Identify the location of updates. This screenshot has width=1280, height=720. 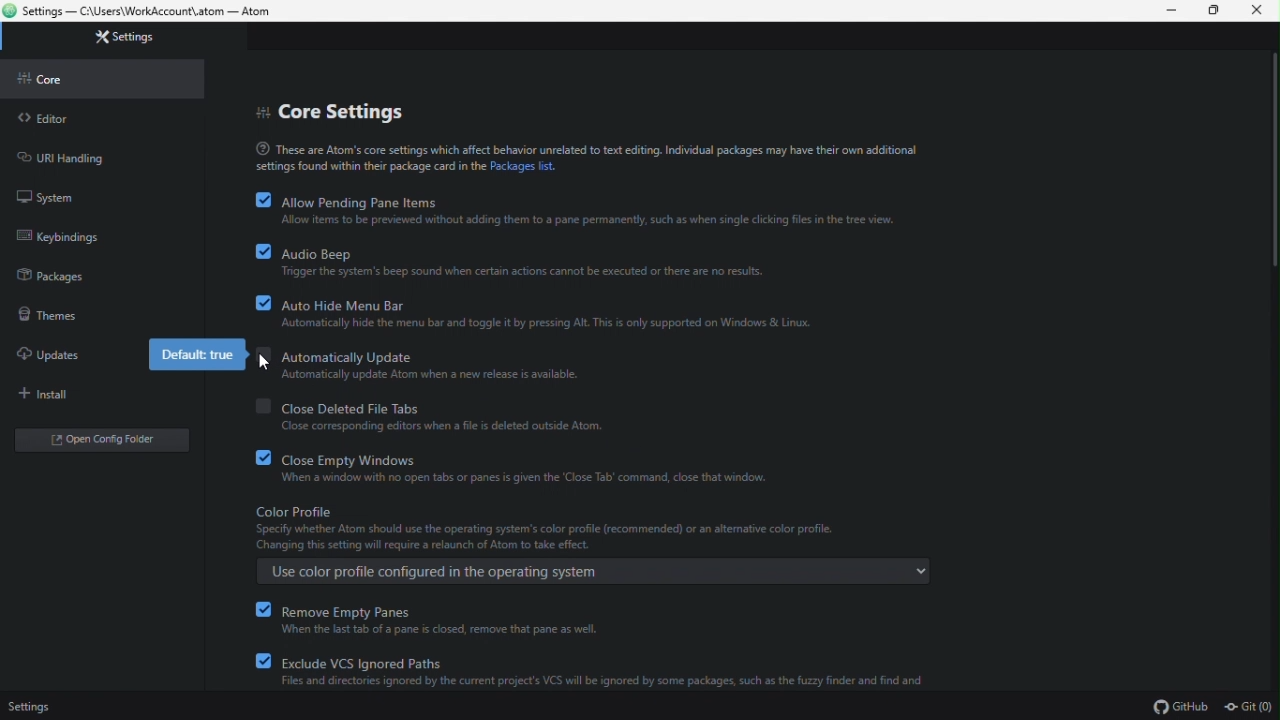
(49, 350).